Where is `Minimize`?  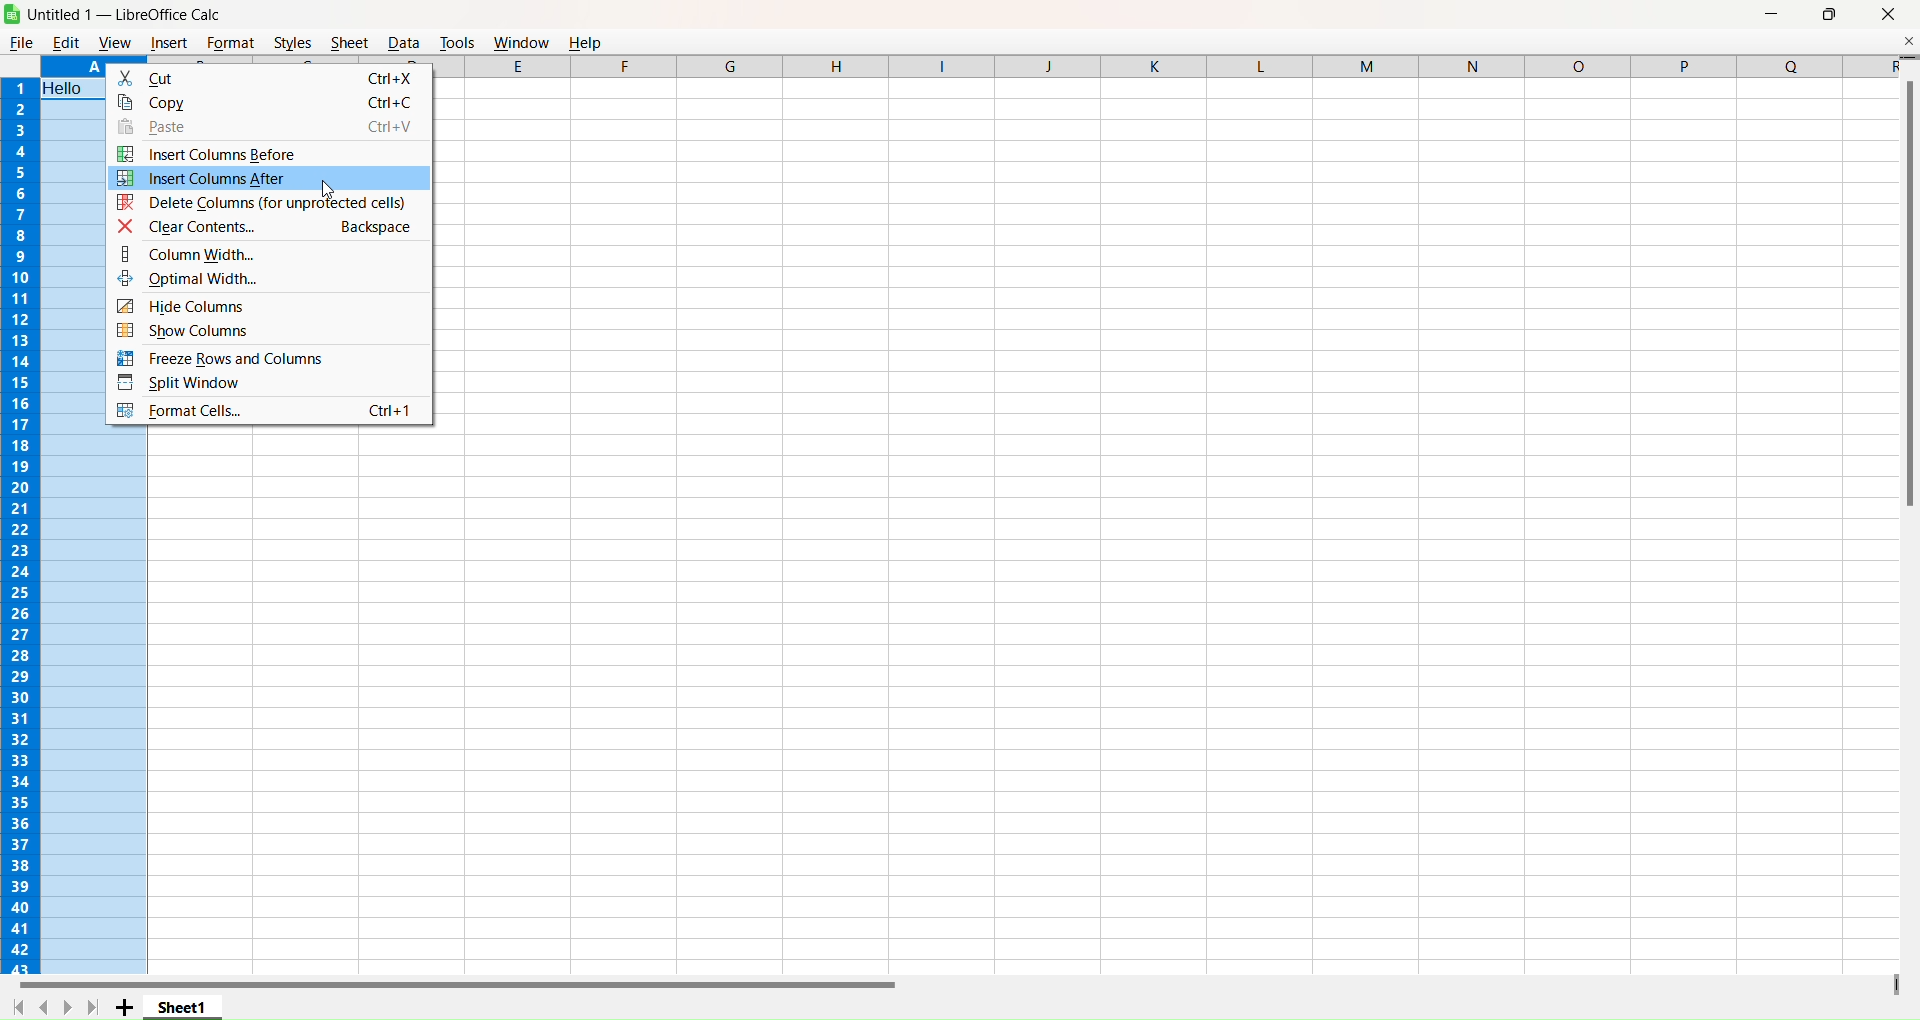
Minimize is located at coordinates (1772, 15).